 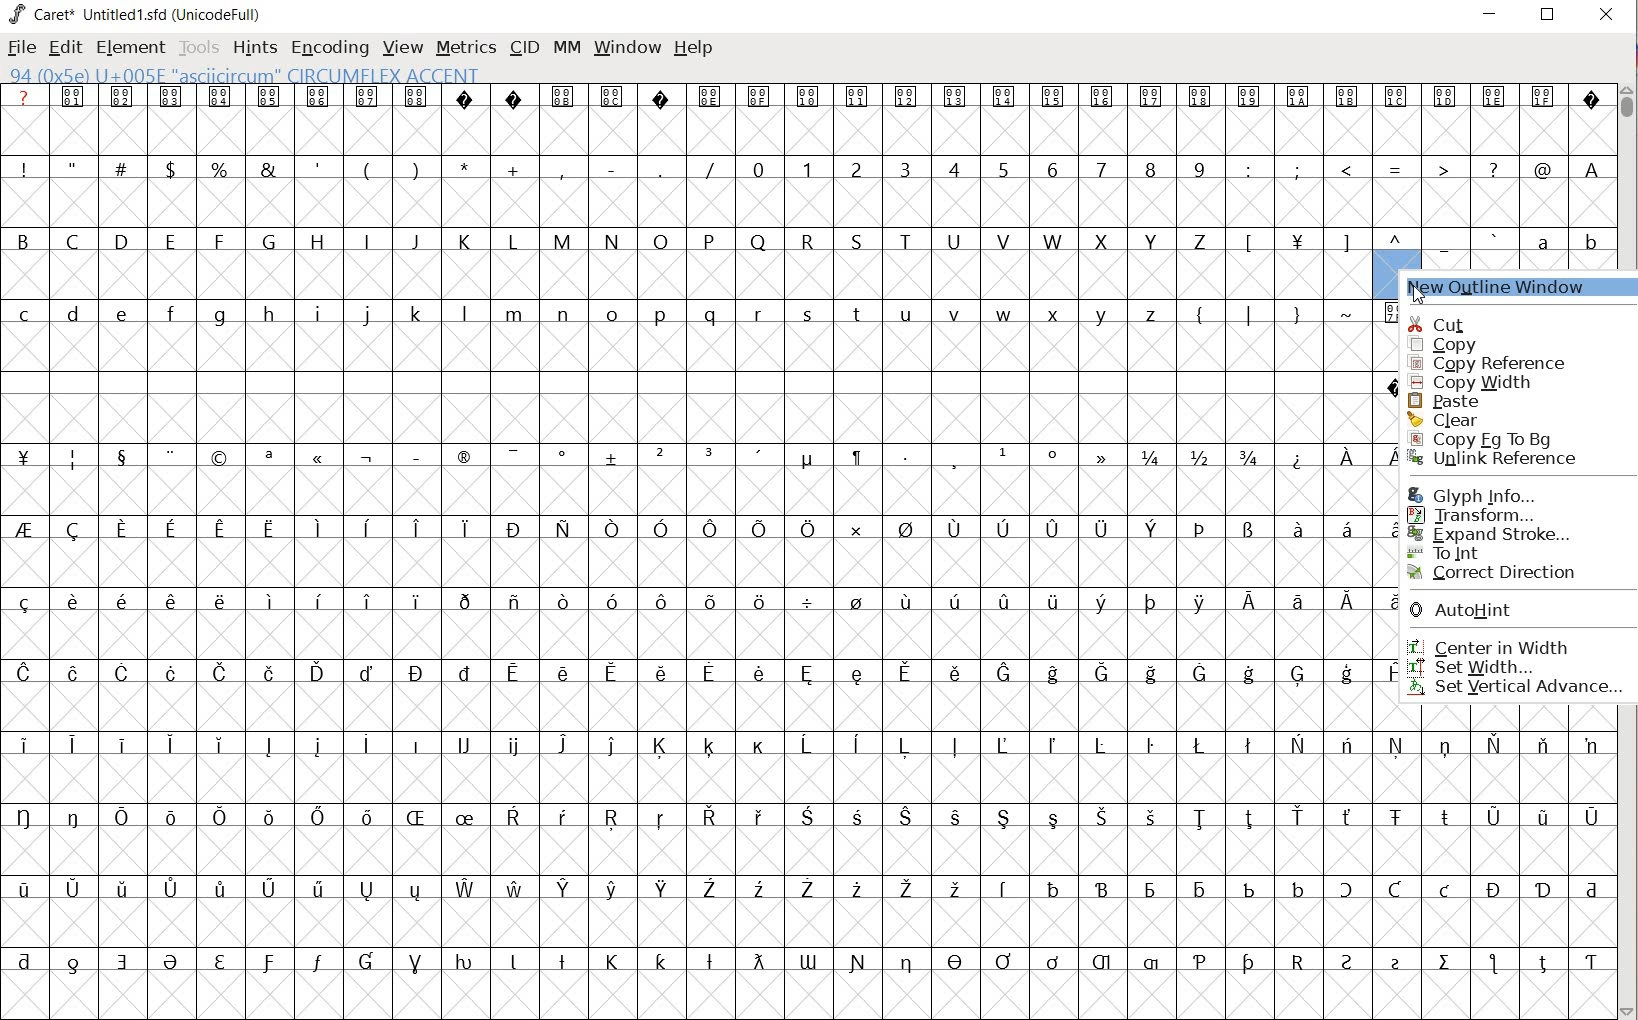 What do you see at coordinates (466, 48) in the screenshot?
I see `METRICS` at bounding box center [466, 48].